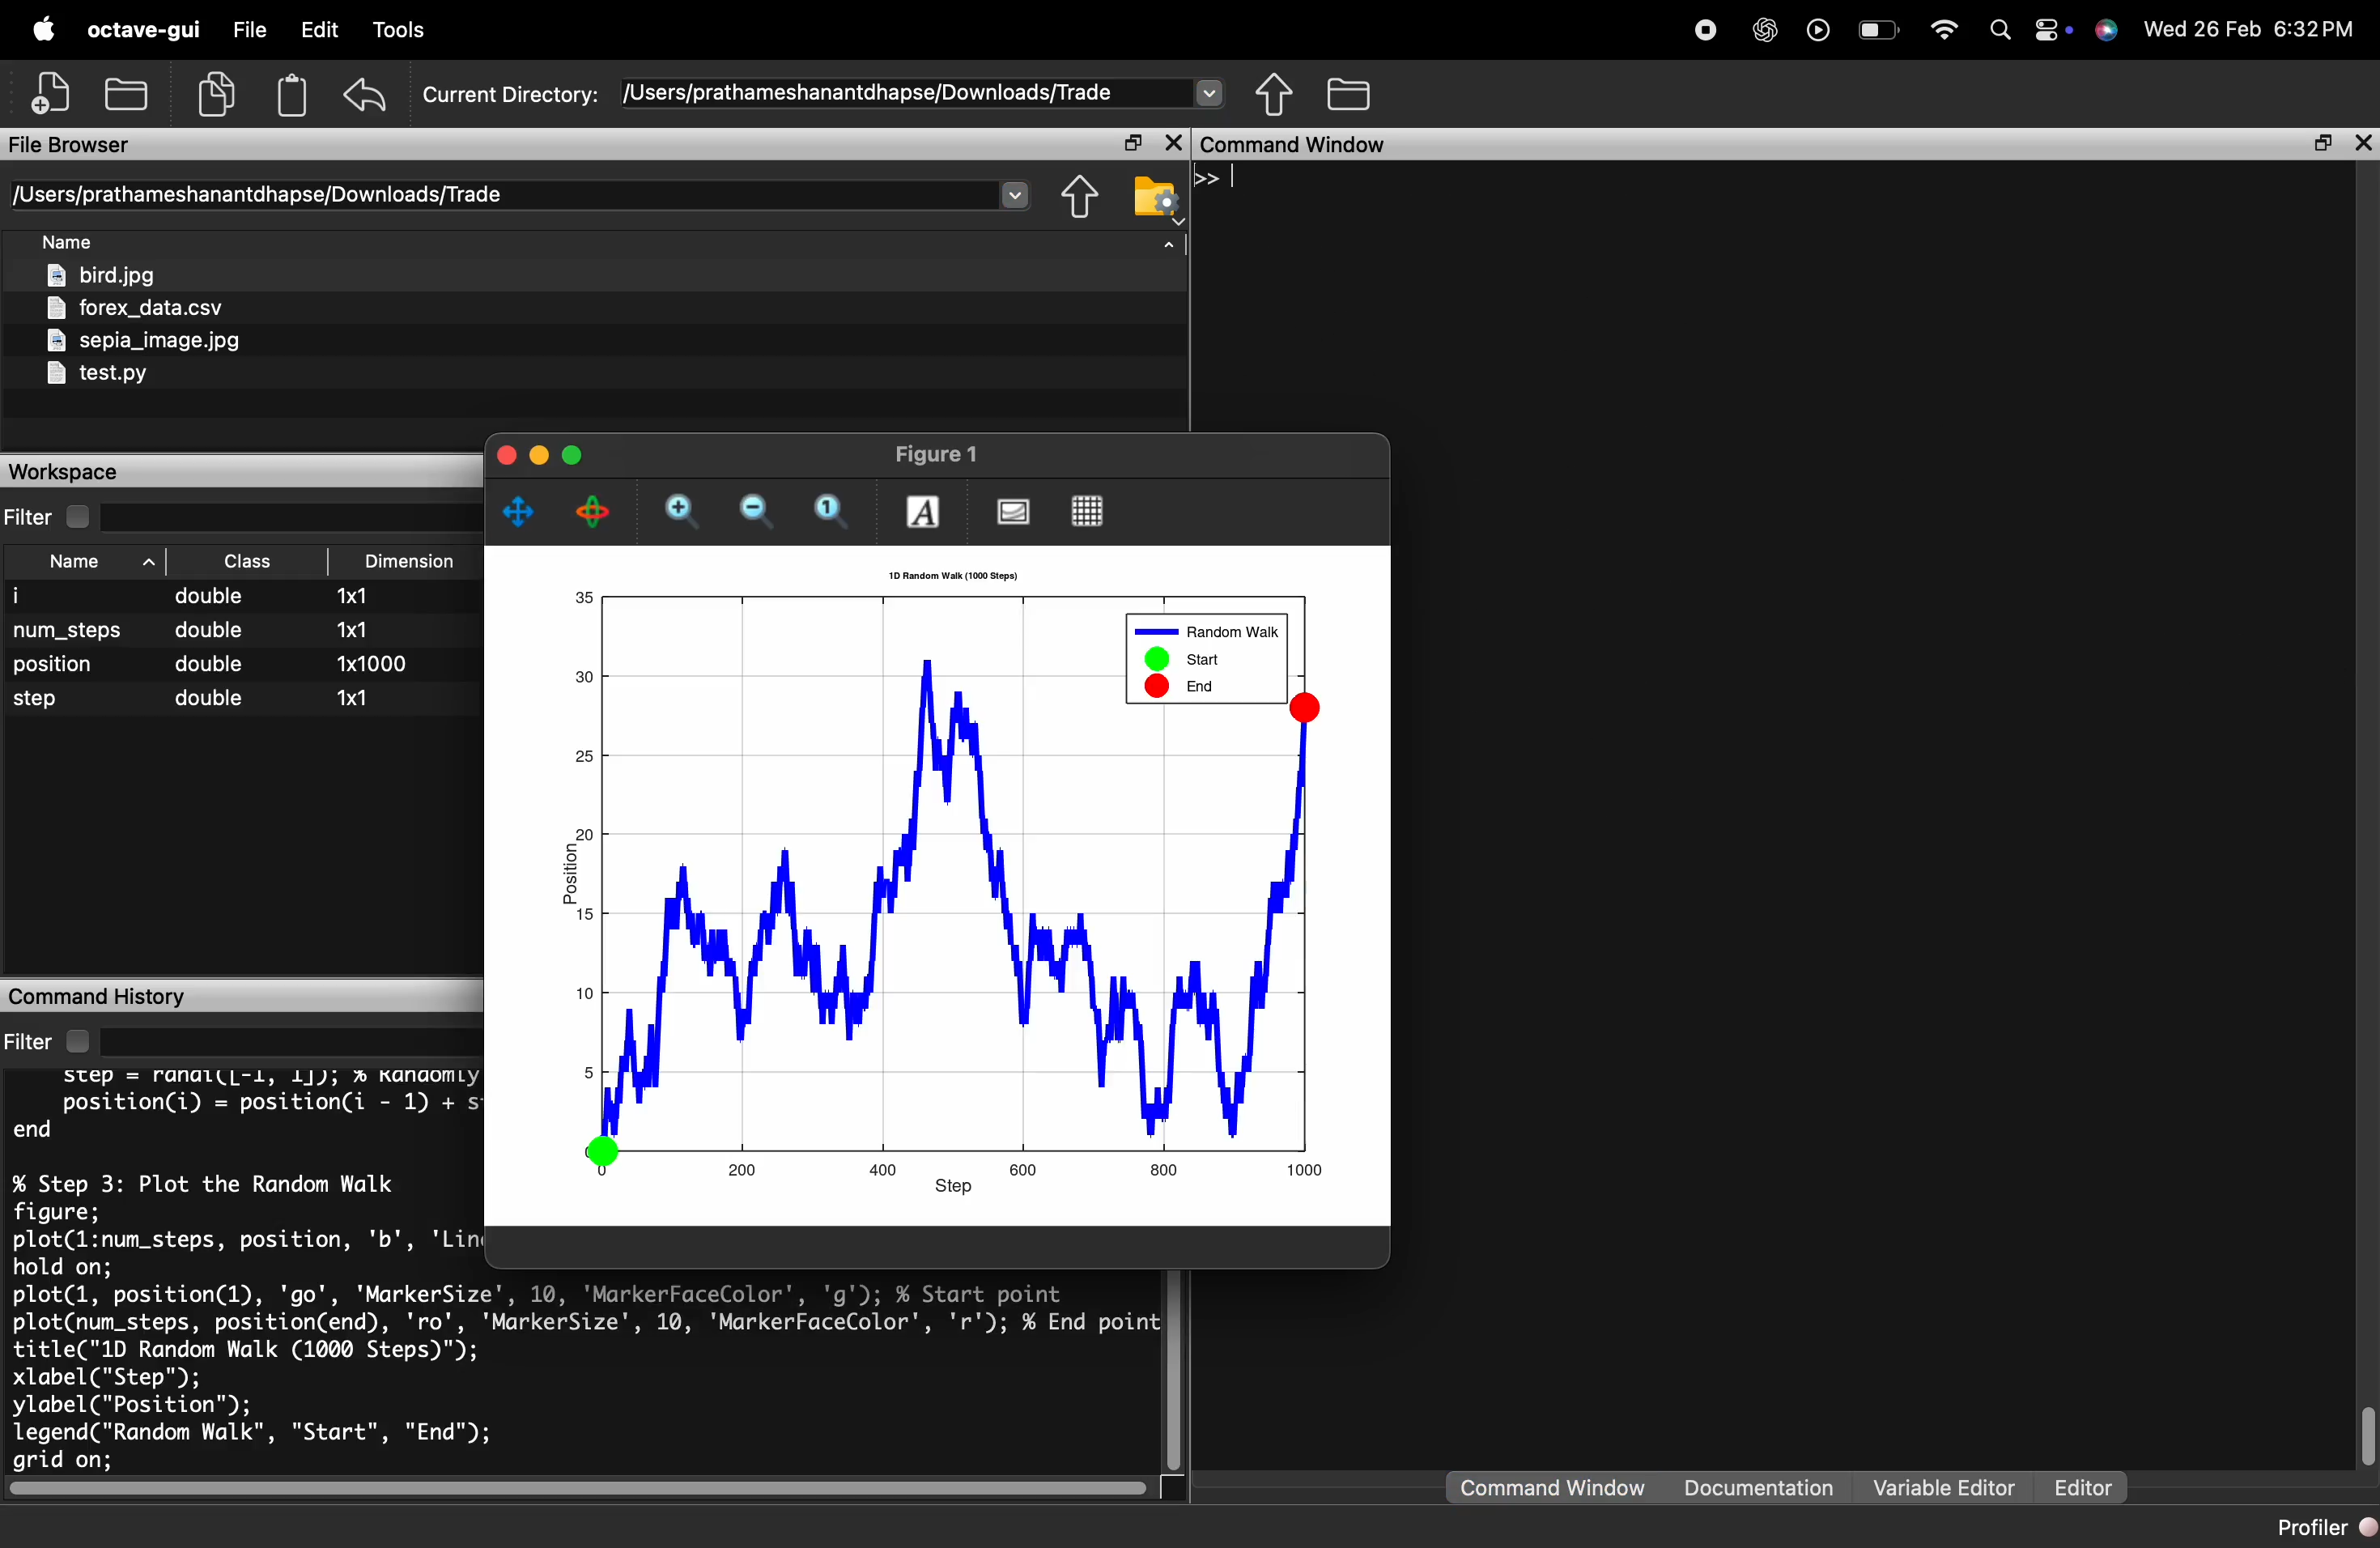 This screenshot has height=1548, width=2380. What do you see at coordinates (1350, 95) in the screenshot?
I see `browse directories` at bounding box center [1350, 95].